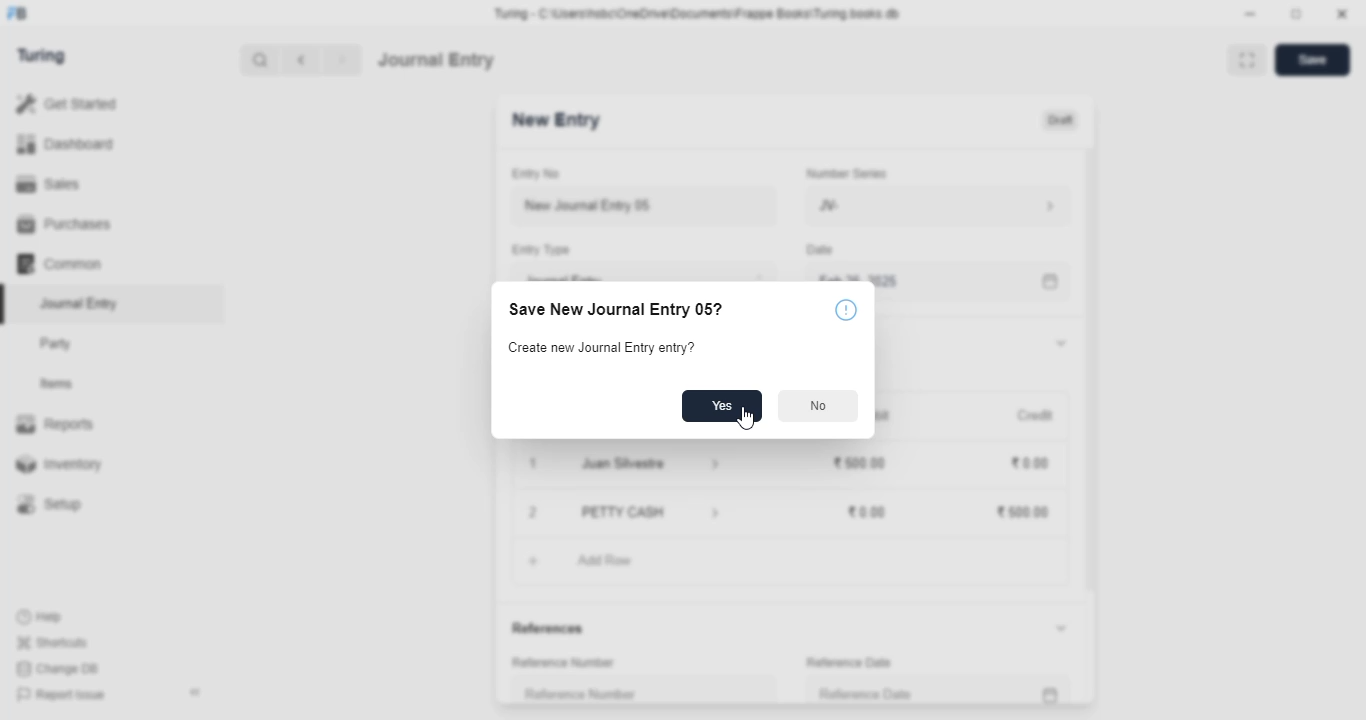 The width and height of the screenshot is (1366, 720). What do you see at coordinates (56, 424) in the screenshot?
I see `reports` at bounding box center [56, 424].